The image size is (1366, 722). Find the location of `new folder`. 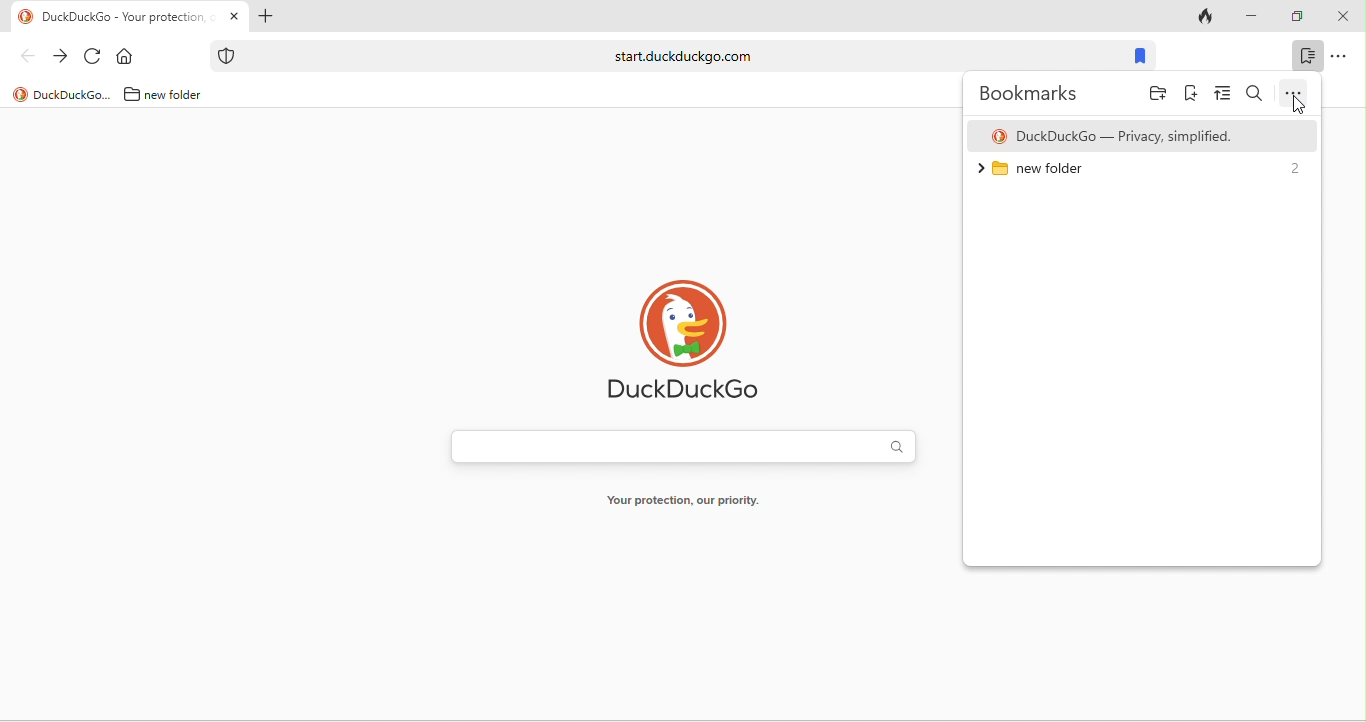

new folder is located at coordinates (181, 94).